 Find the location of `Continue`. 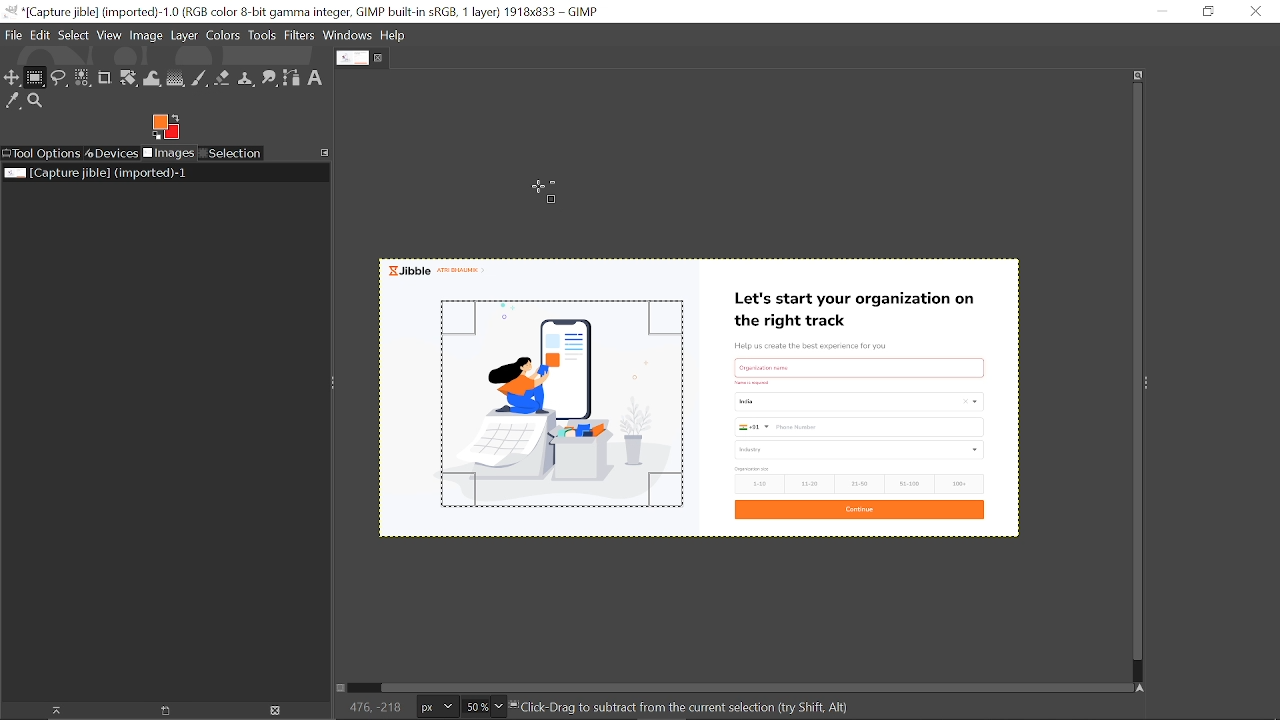

Continue is located at coordinates (860, 510).